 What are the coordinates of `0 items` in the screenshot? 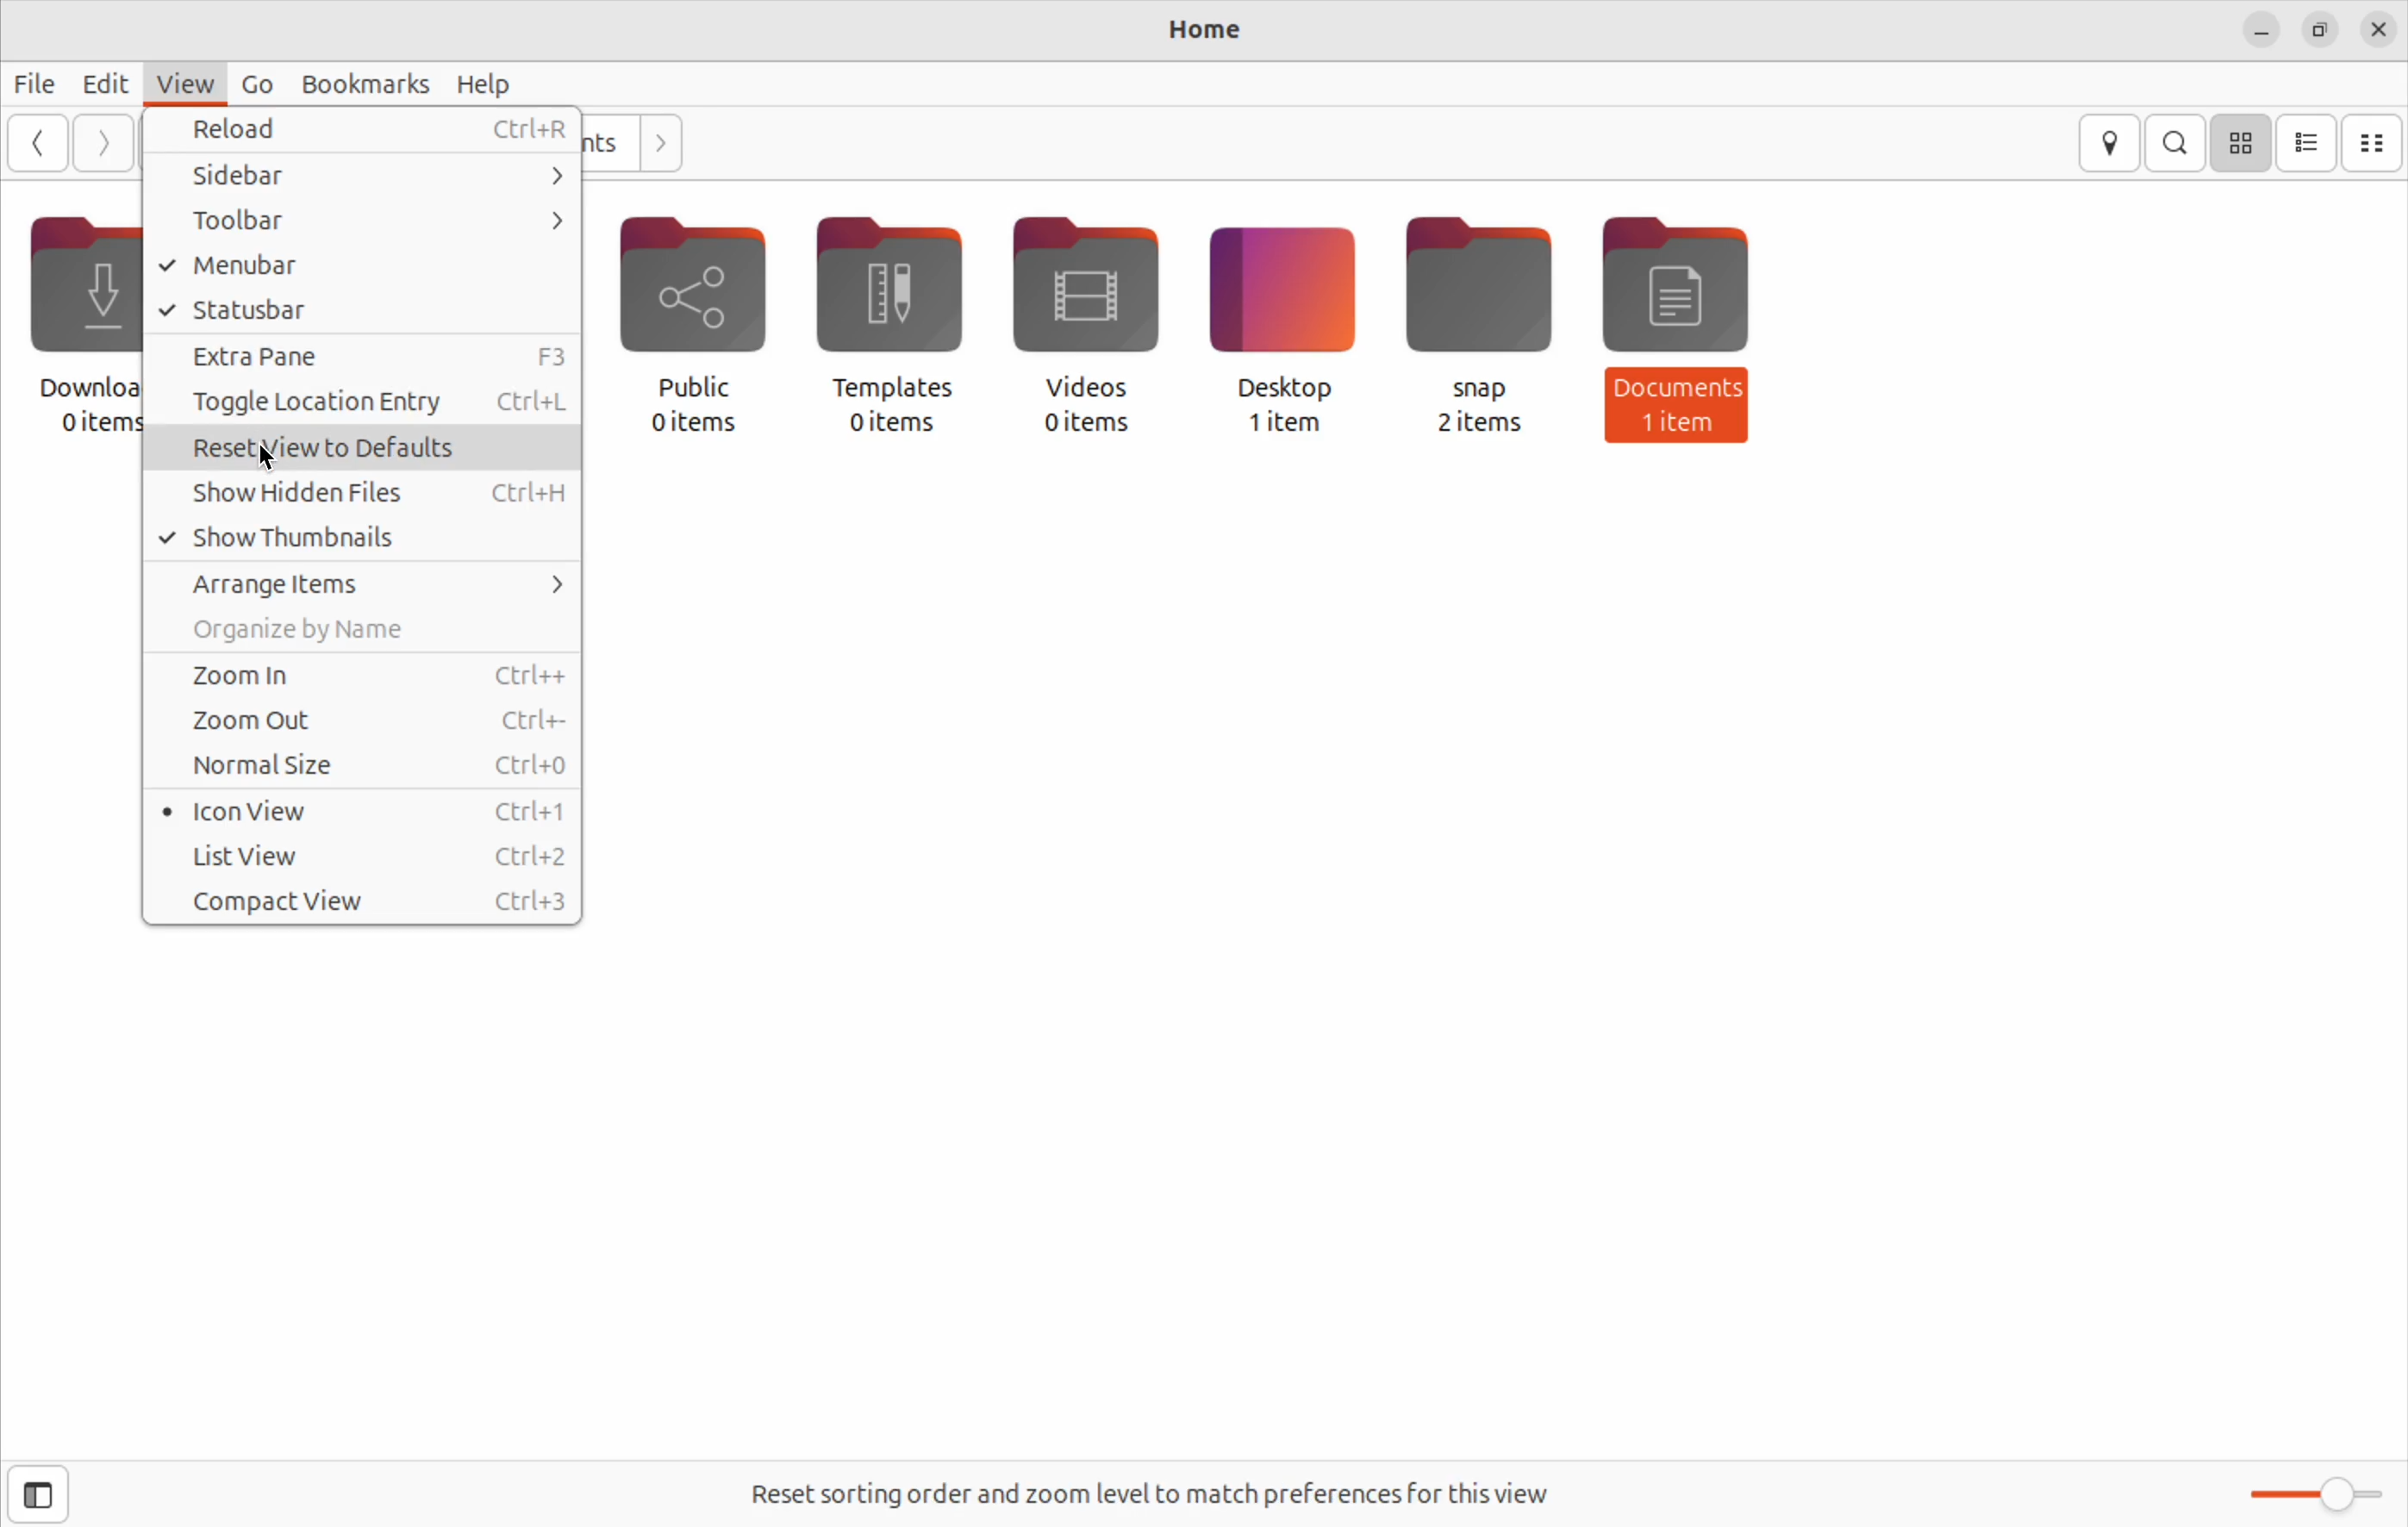 It's located at (1074, 428).